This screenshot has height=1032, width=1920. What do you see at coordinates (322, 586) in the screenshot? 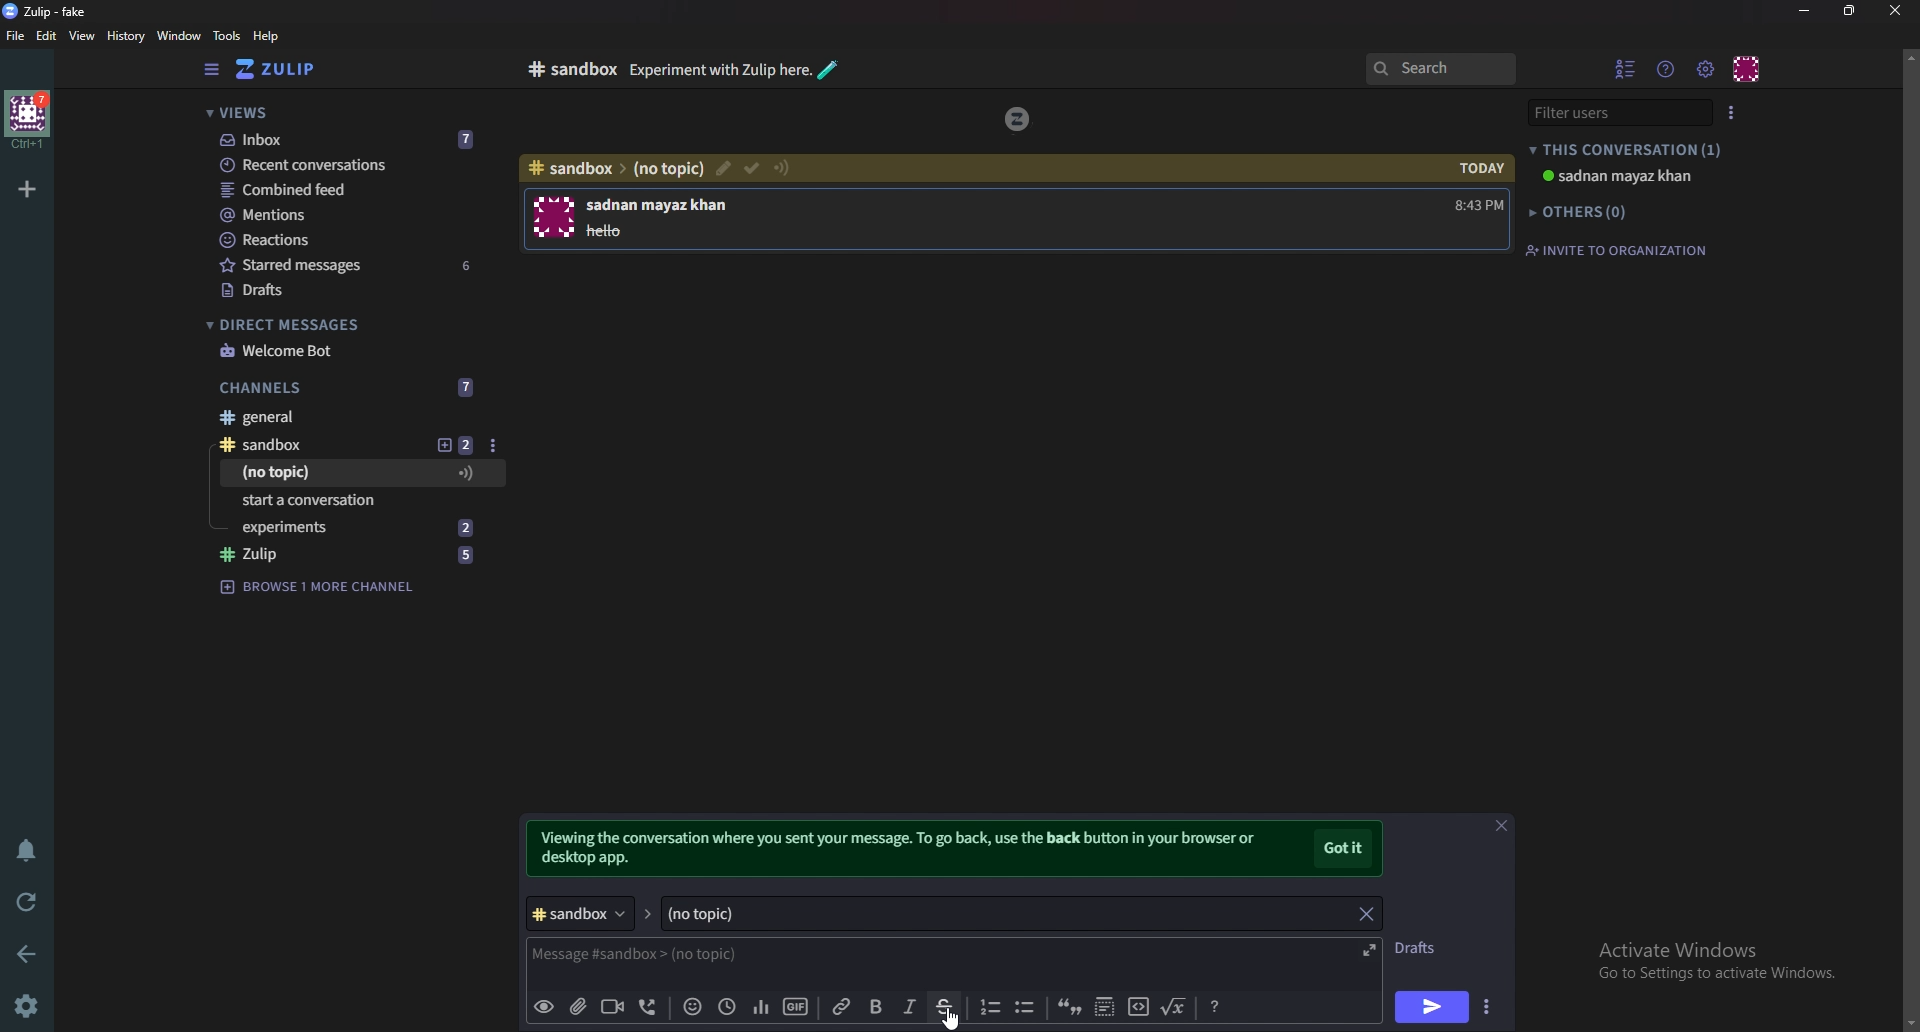
I see `browse 1 more channel` at bounding box center [322, 586].